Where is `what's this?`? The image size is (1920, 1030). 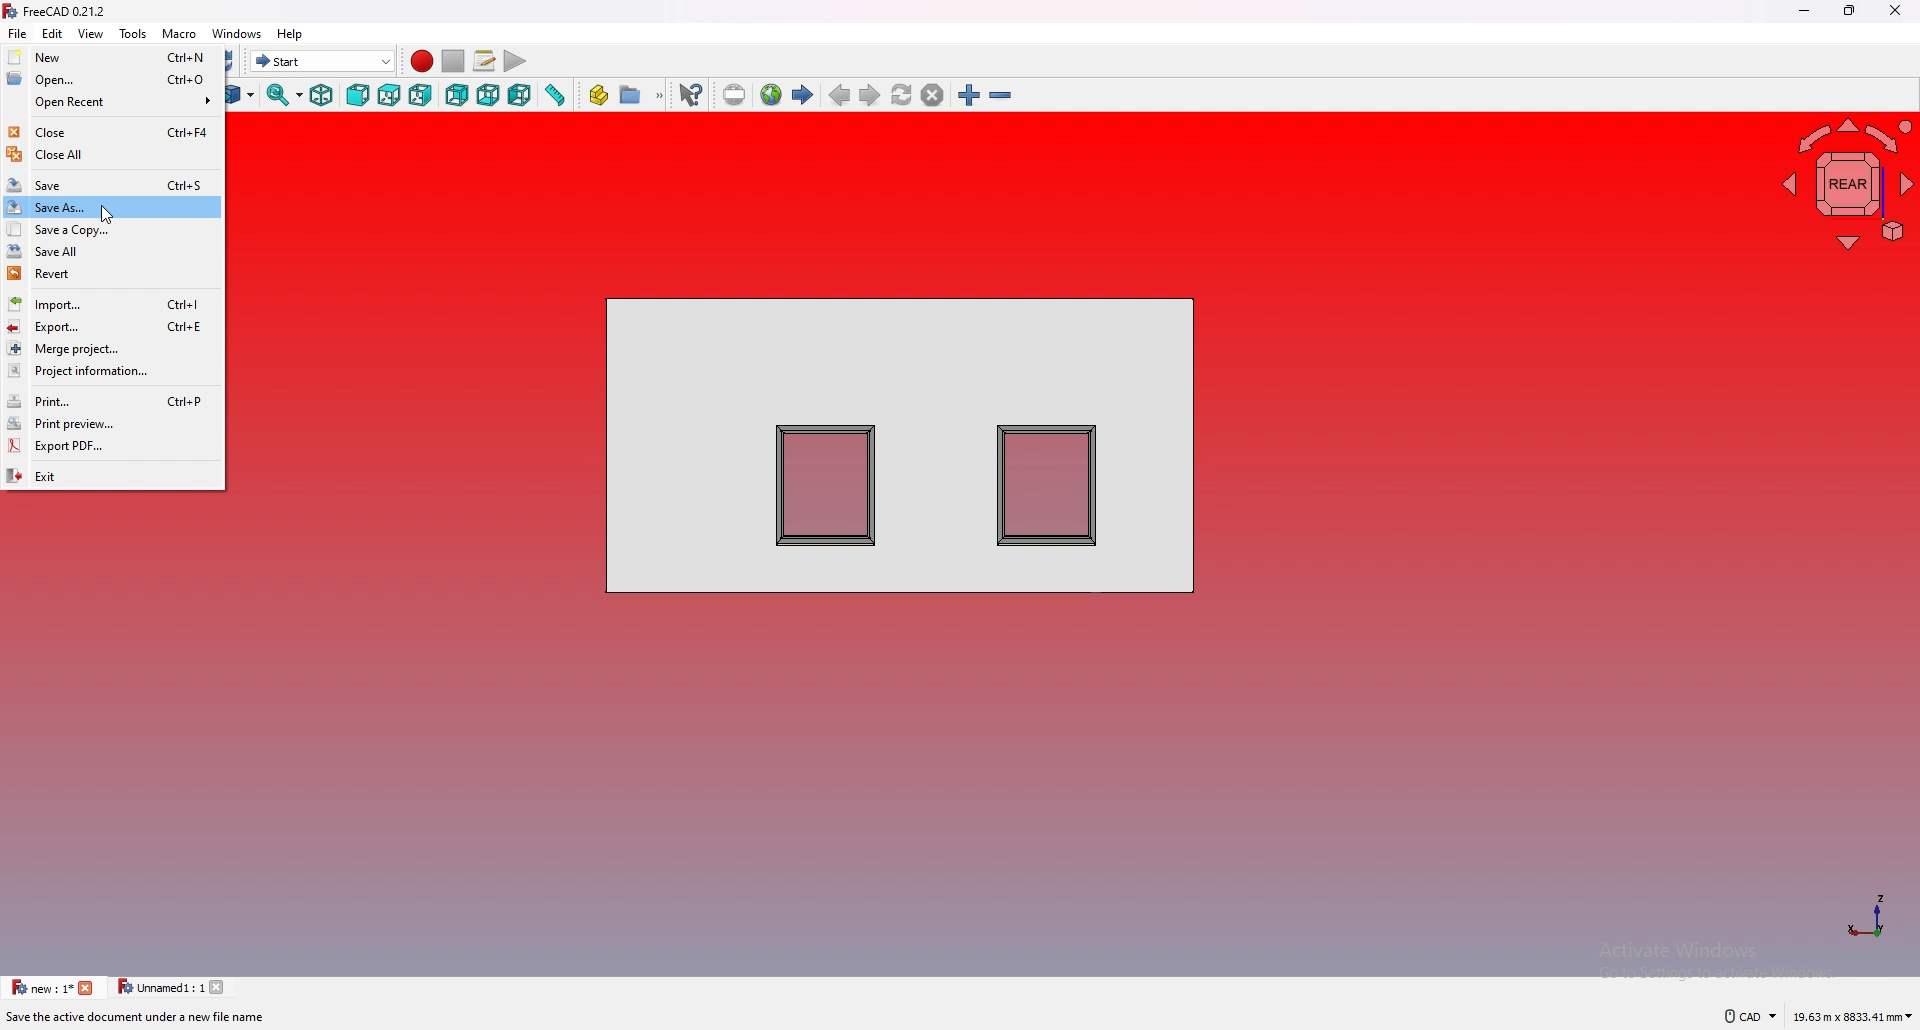 what's this? is located at coordinates (690, 94).